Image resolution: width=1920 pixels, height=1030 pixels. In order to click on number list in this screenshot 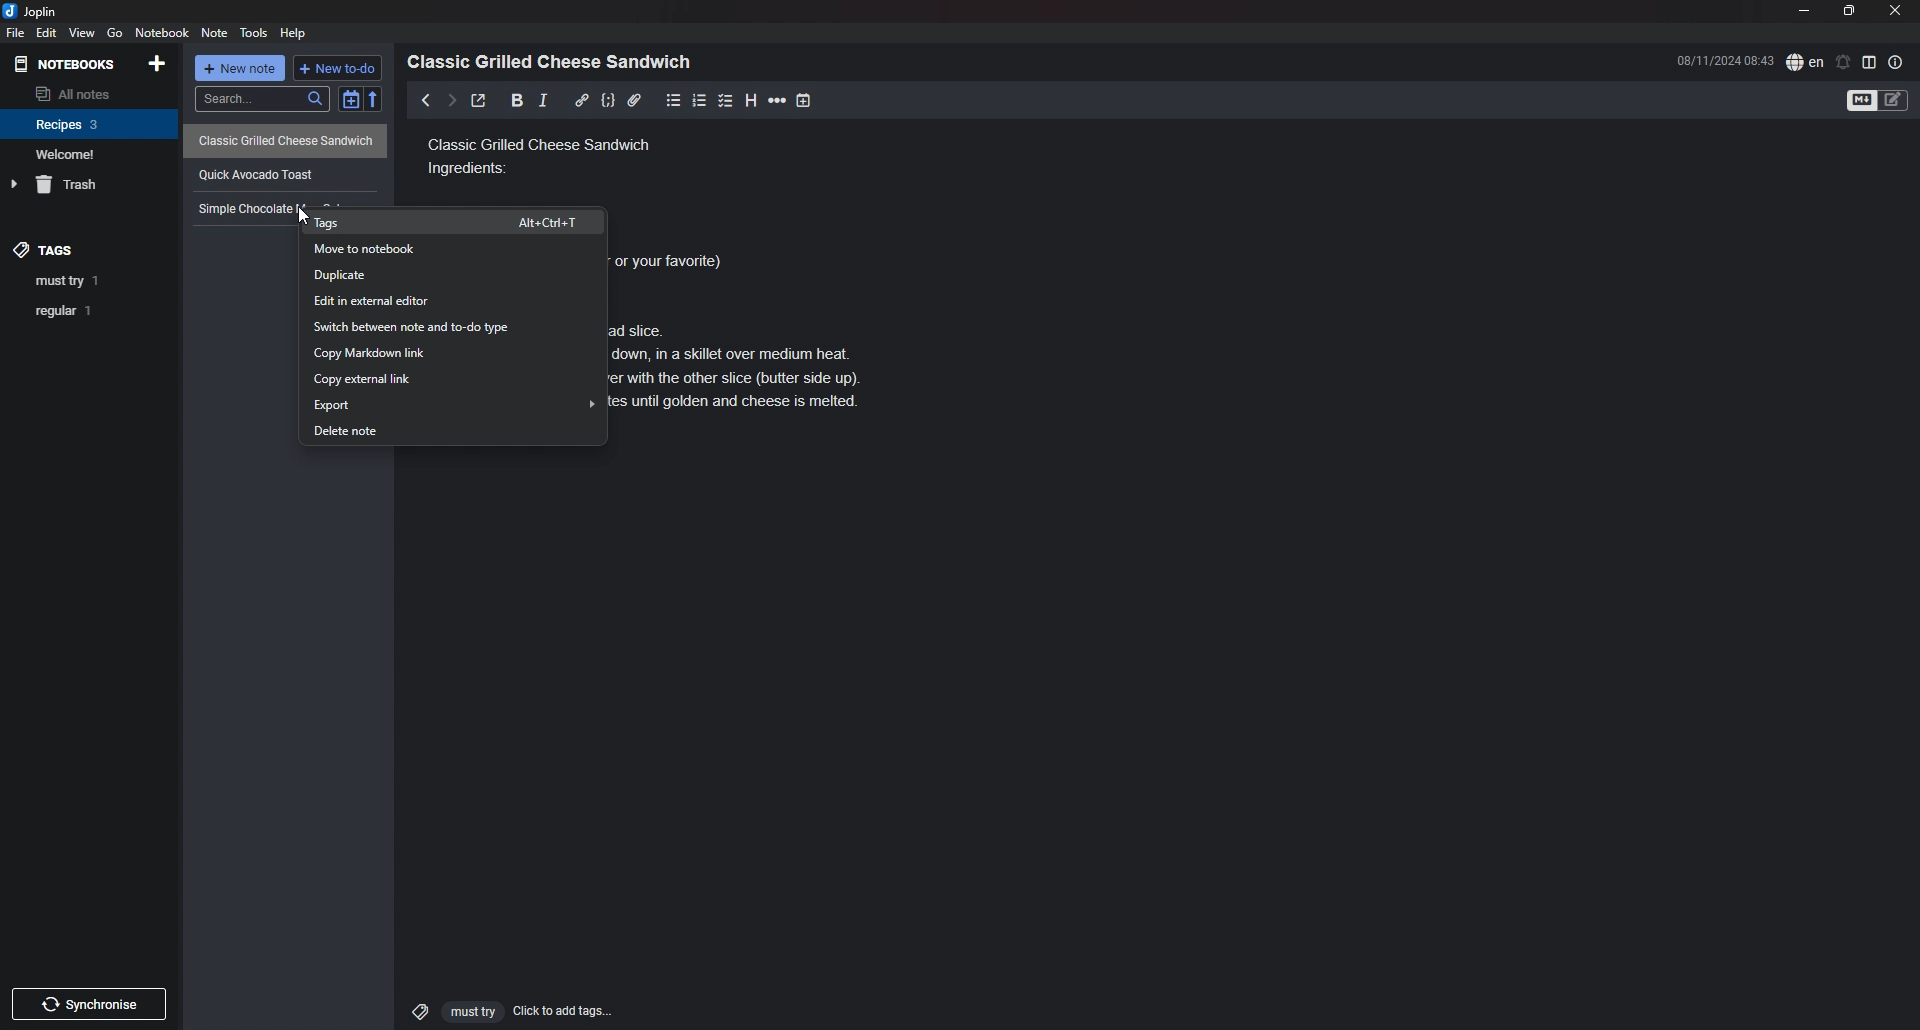, I will do `click(700, 100)`.